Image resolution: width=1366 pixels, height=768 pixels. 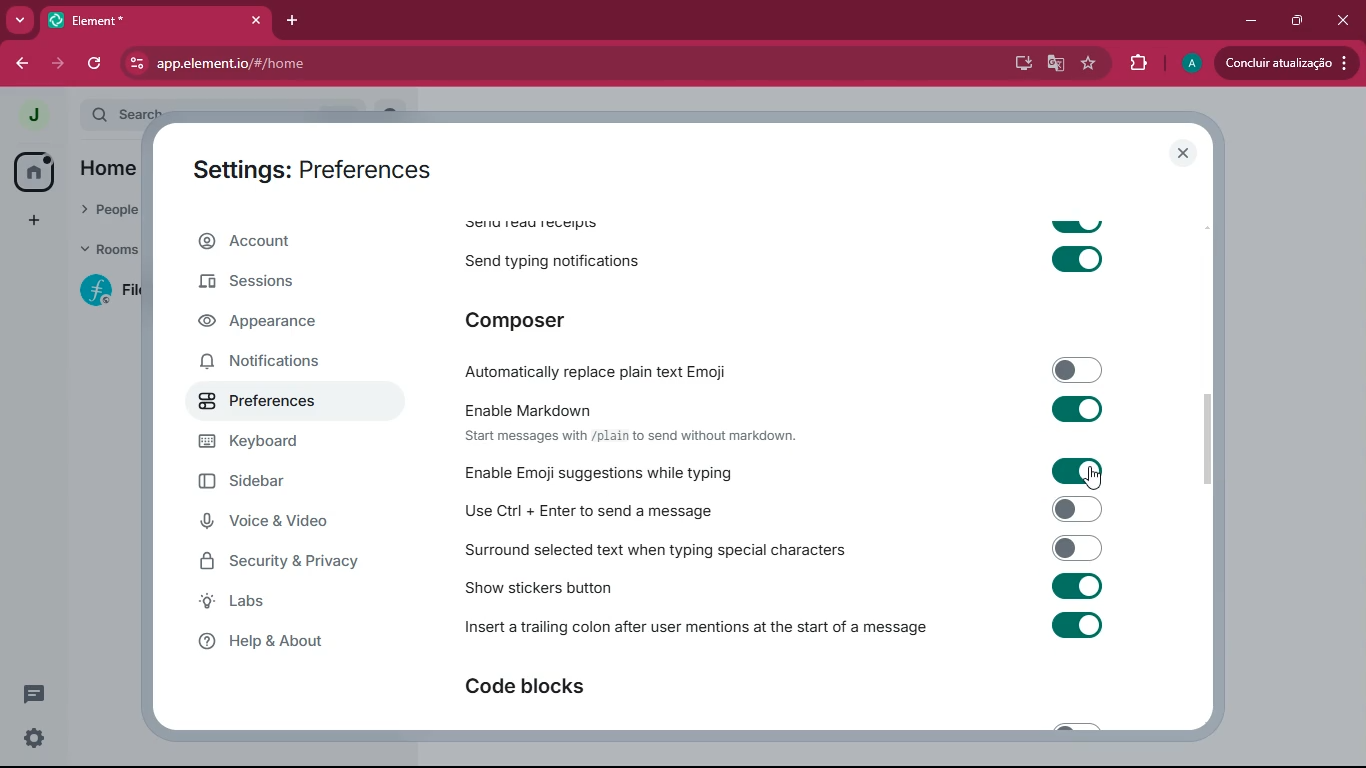 What do you see at coordinates (96, 64) in the screenshot?
I see `refresh` at bounding box center [96, 64].